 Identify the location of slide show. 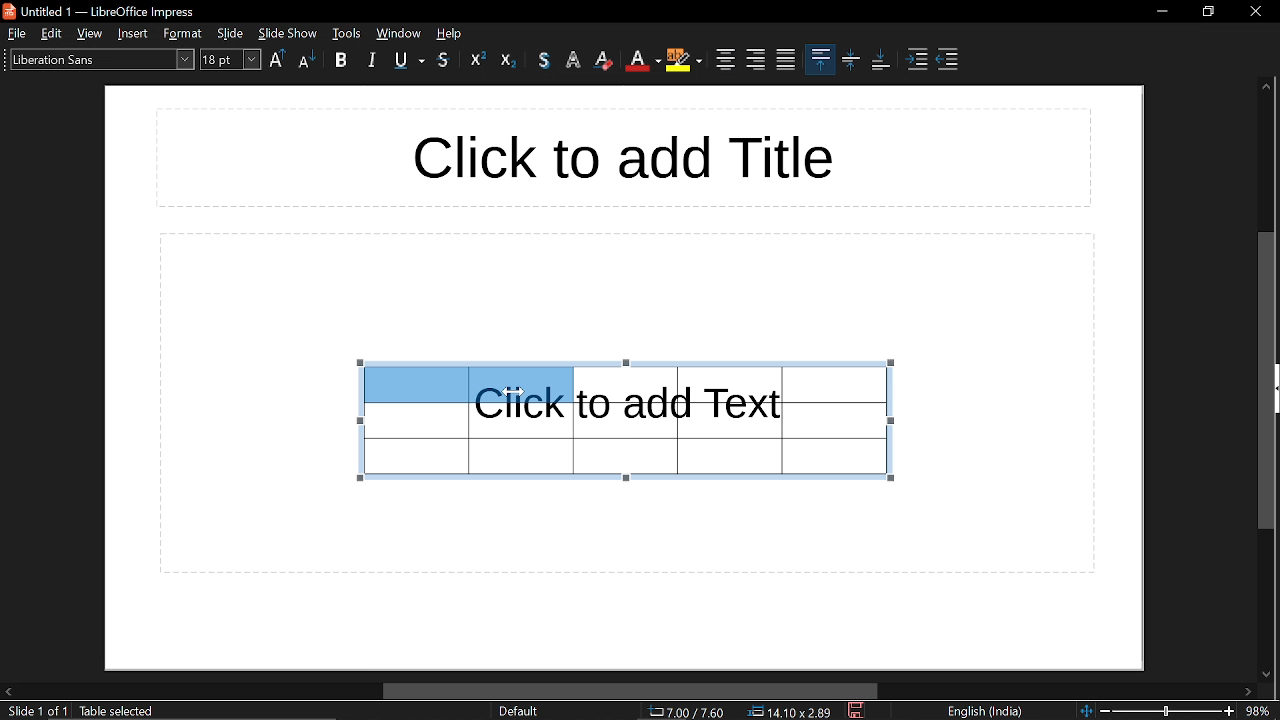
(288, 33).